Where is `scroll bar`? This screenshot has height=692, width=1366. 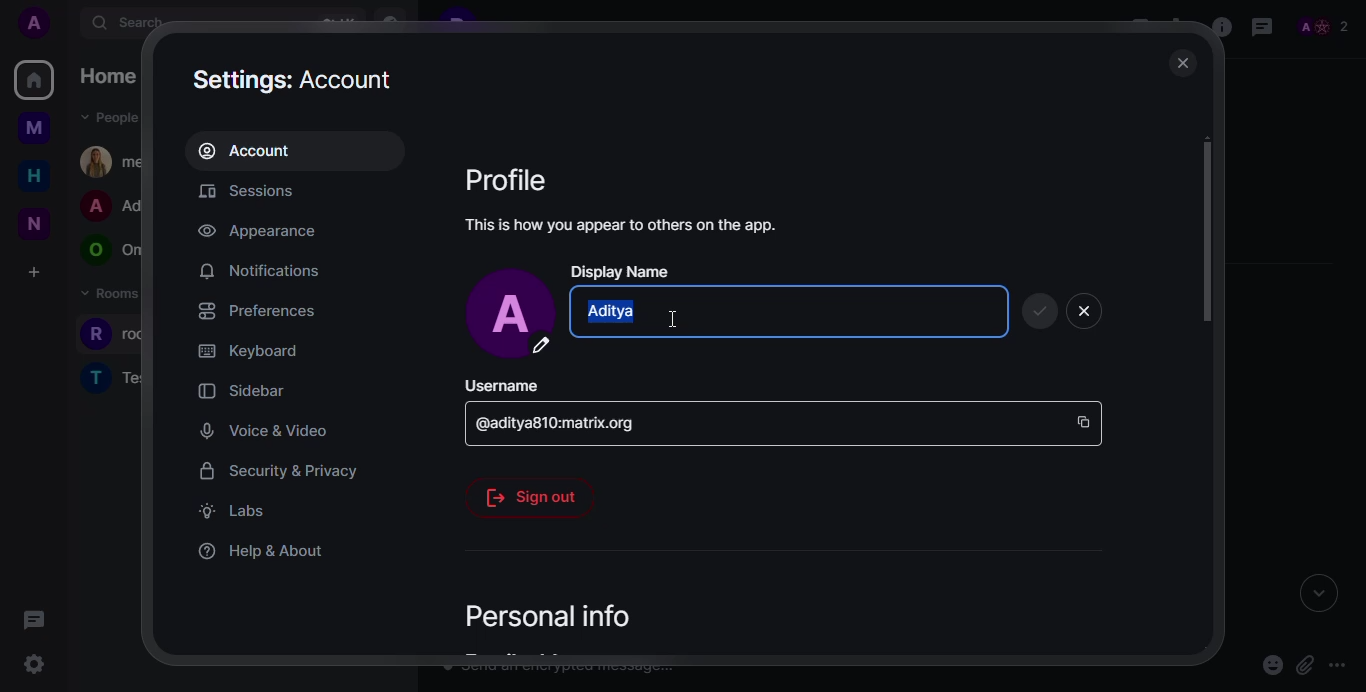 scroll bar is located at coordinates (1206, 231).